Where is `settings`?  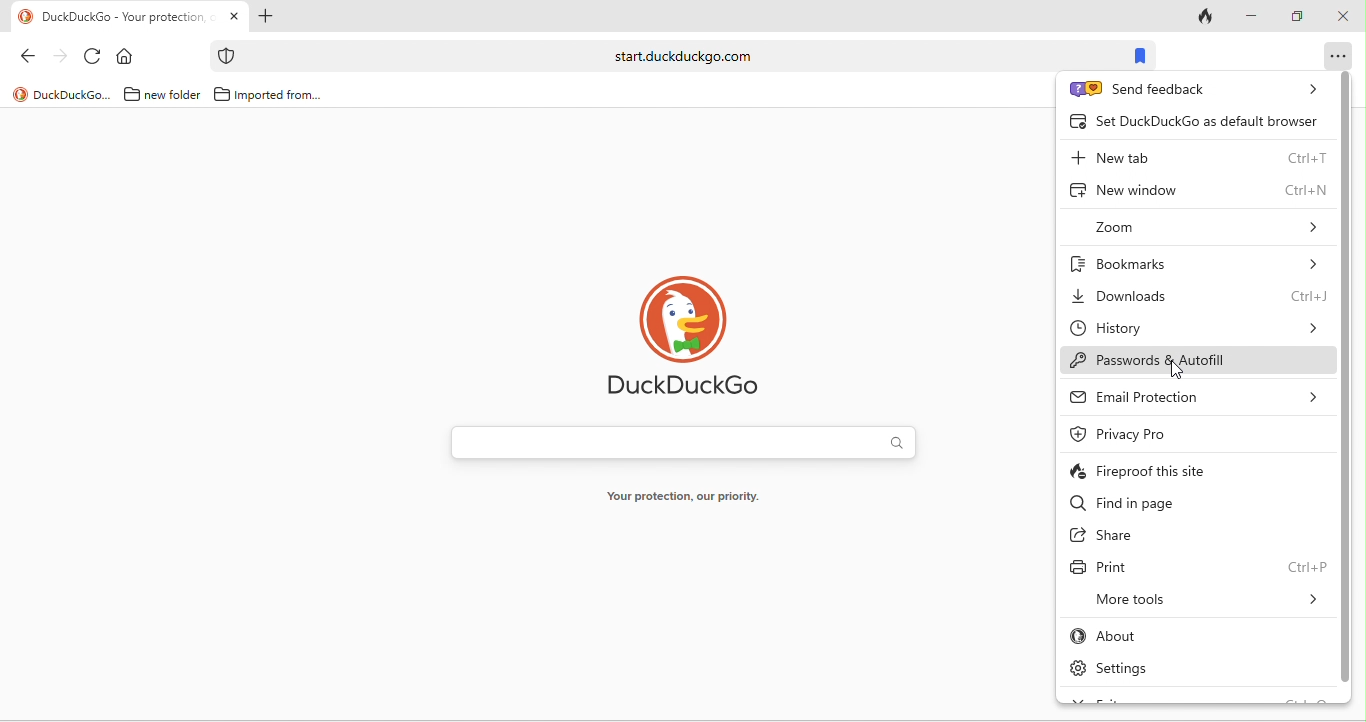 settings is located at coordinates (1118, 665).